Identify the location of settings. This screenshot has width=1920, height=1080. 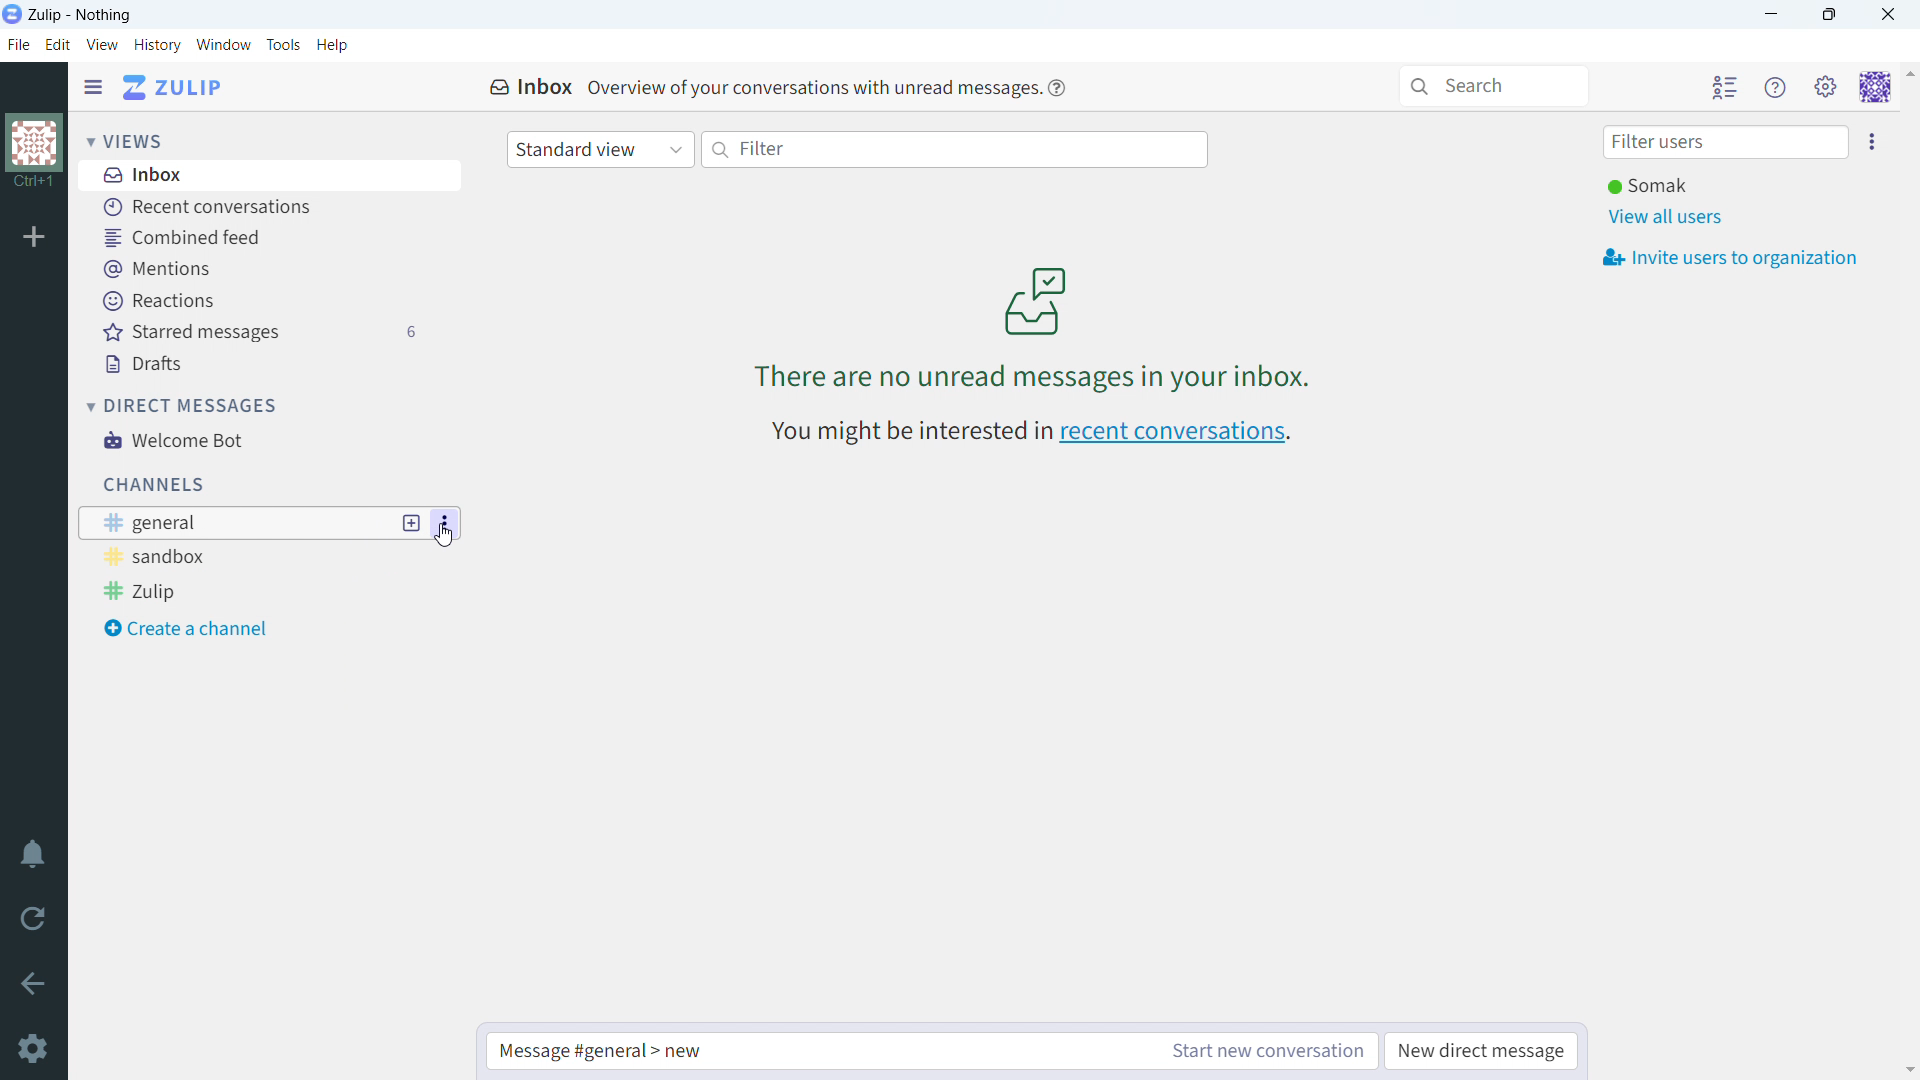
(32, 1048).